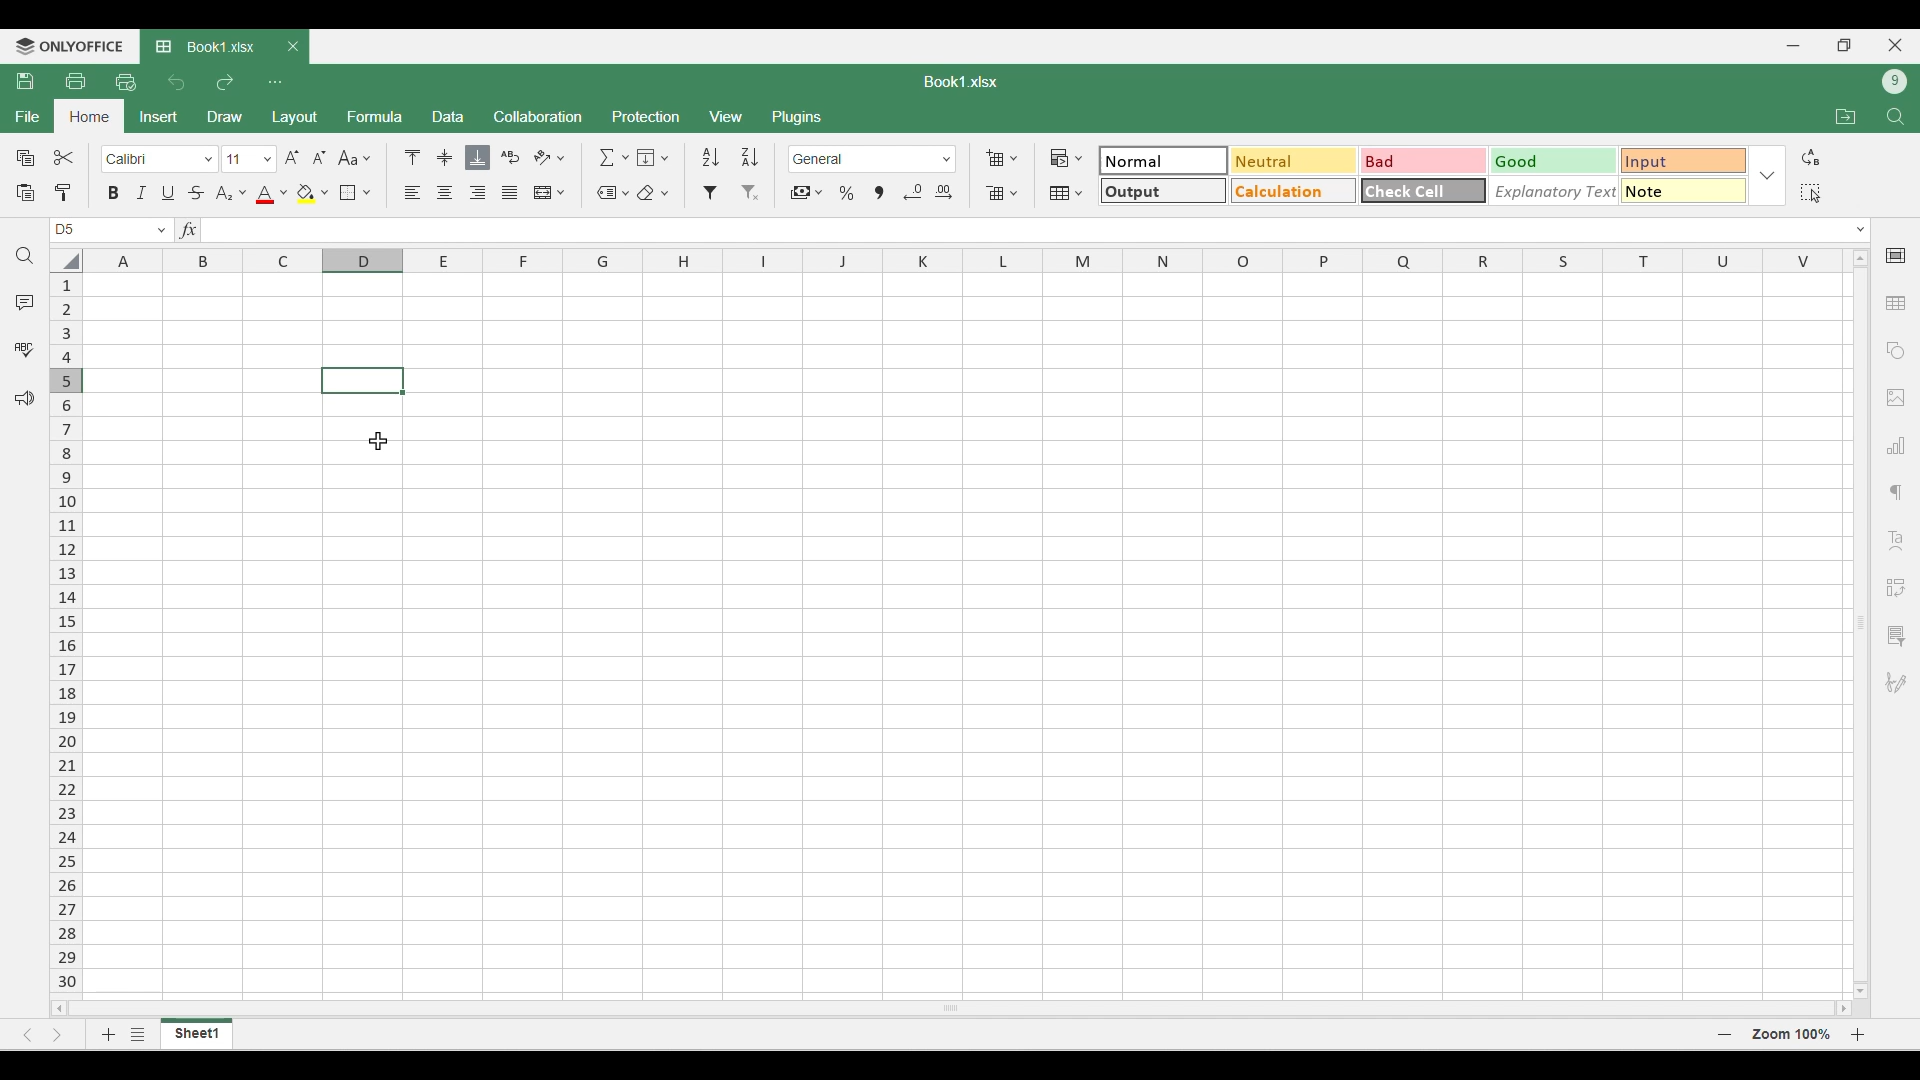  I want to click on Text font options, so click(160, 159).